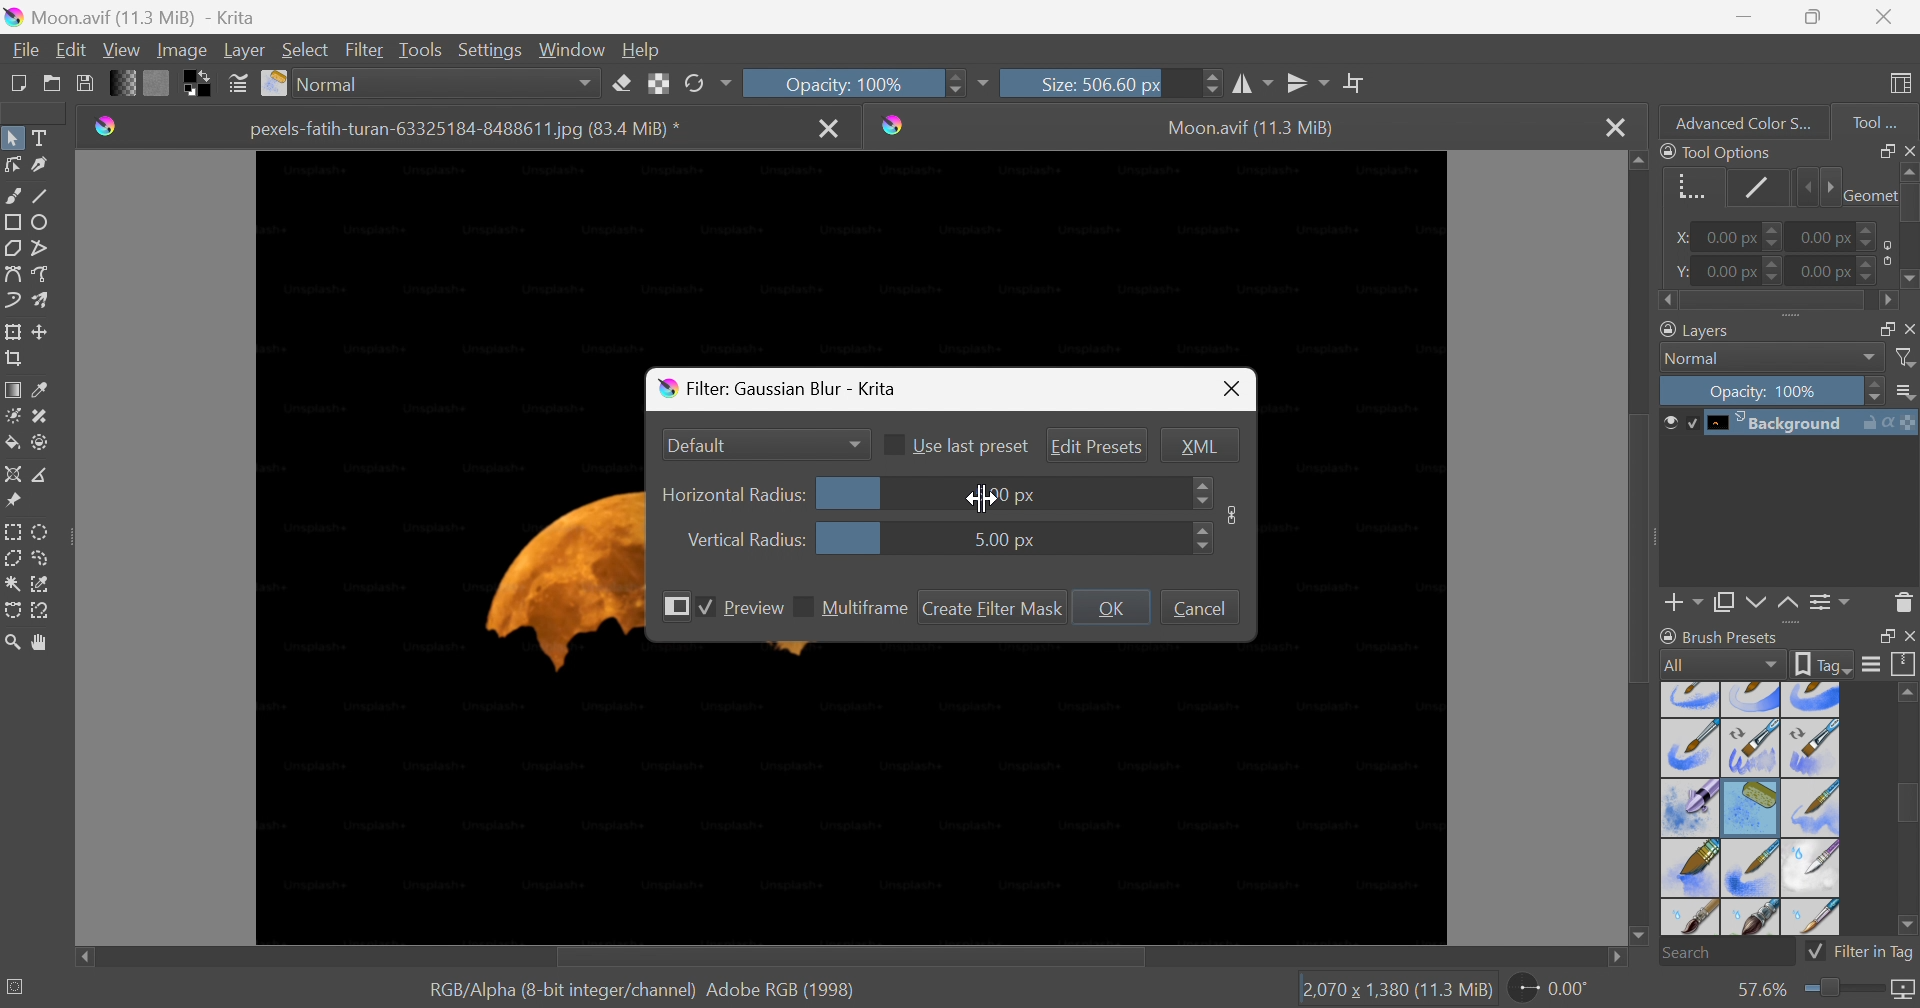 The image size is (1920, 1008). I want to click on Similar color selection tool, so click(41, 585).